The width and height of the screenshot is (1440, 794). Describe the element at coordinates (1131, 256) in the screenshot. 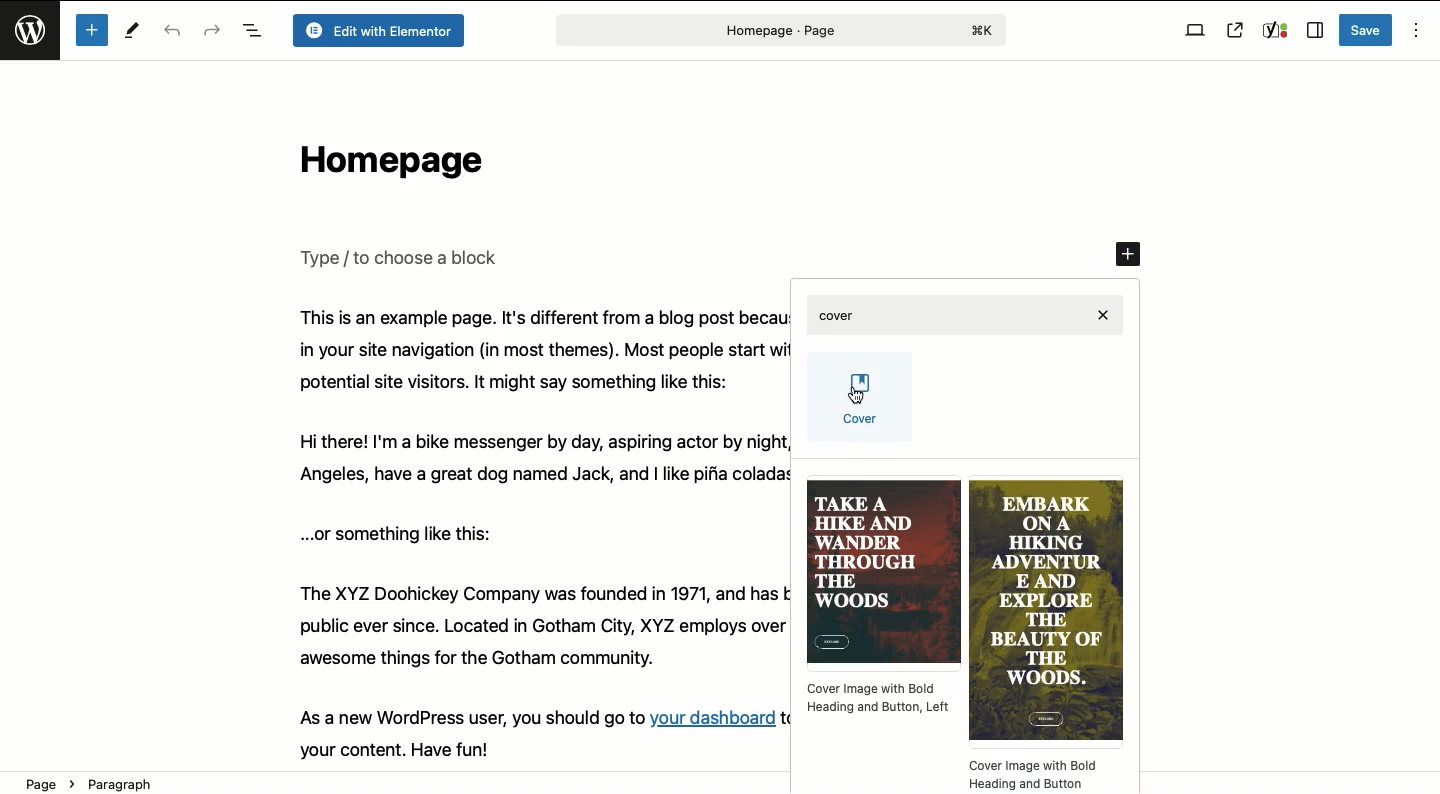

I see `Add new block` at that location.